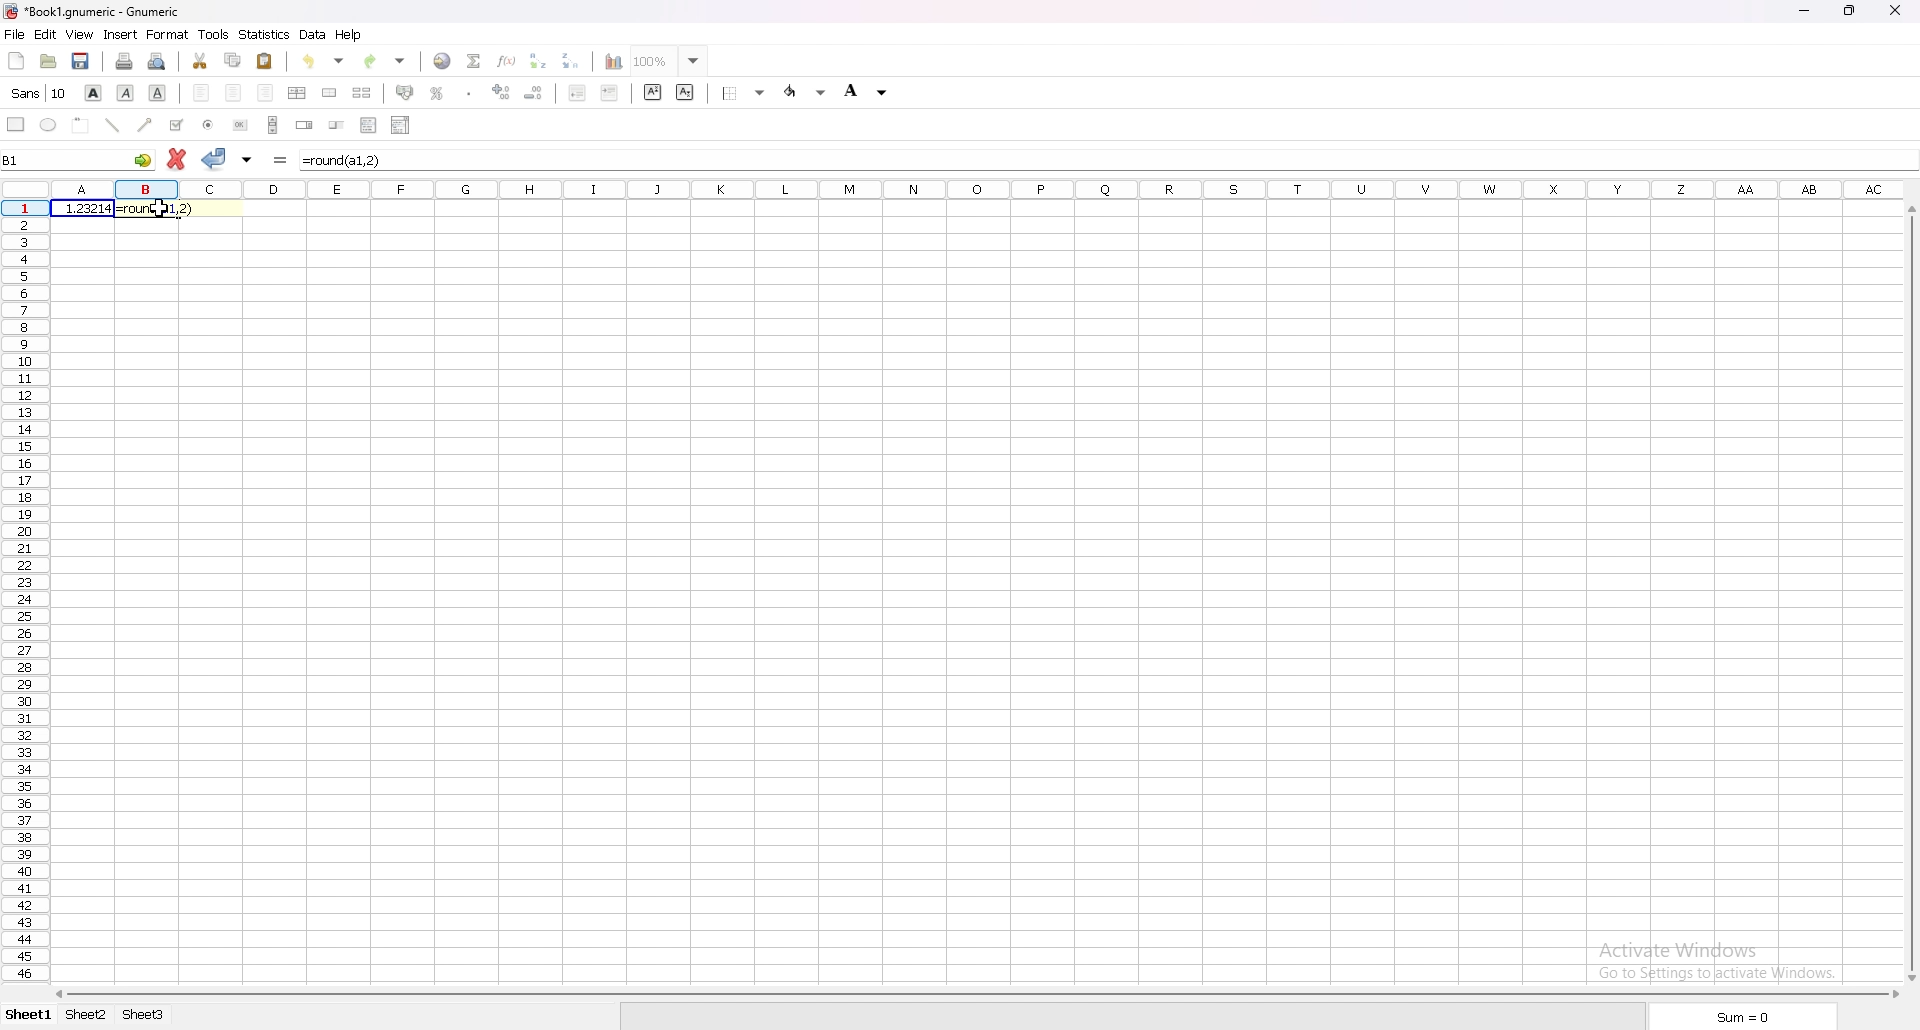  I want to click on paste, so click(266, 61).